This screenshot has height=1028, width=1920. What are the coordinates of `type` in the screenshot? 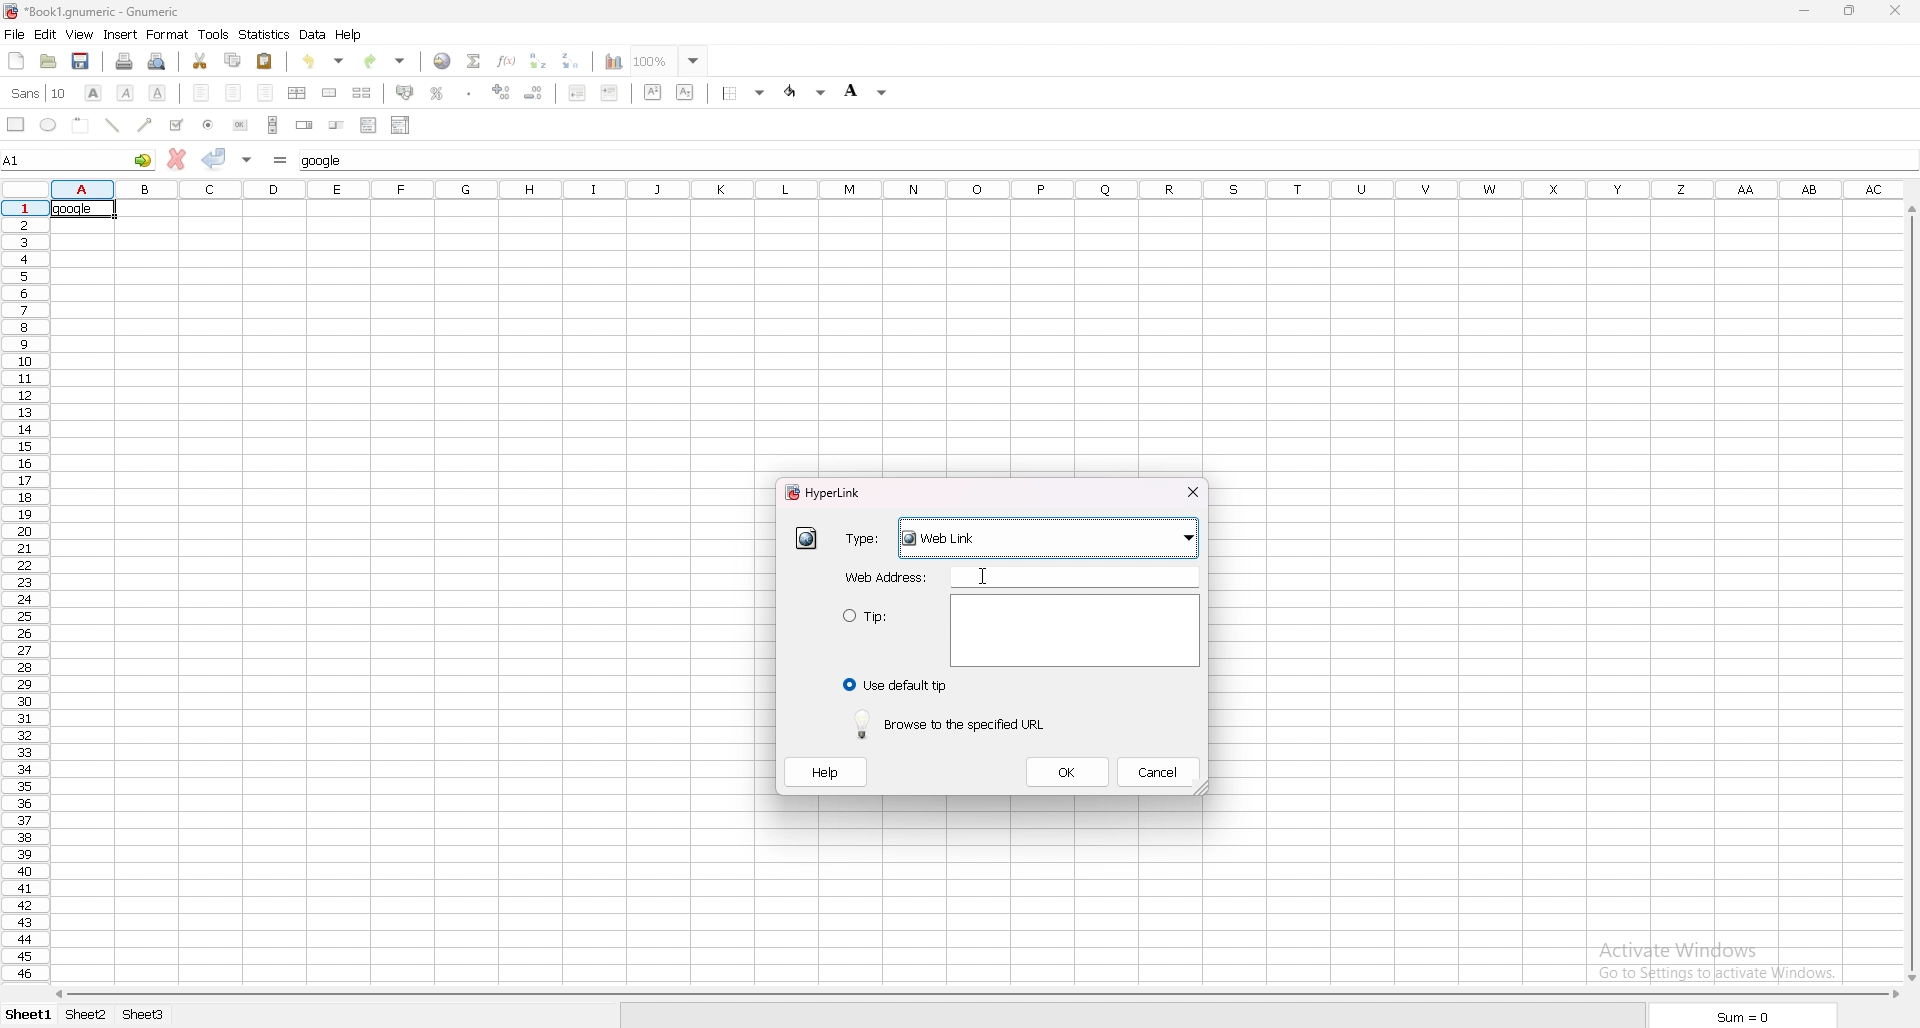 It's located at (866, 540).